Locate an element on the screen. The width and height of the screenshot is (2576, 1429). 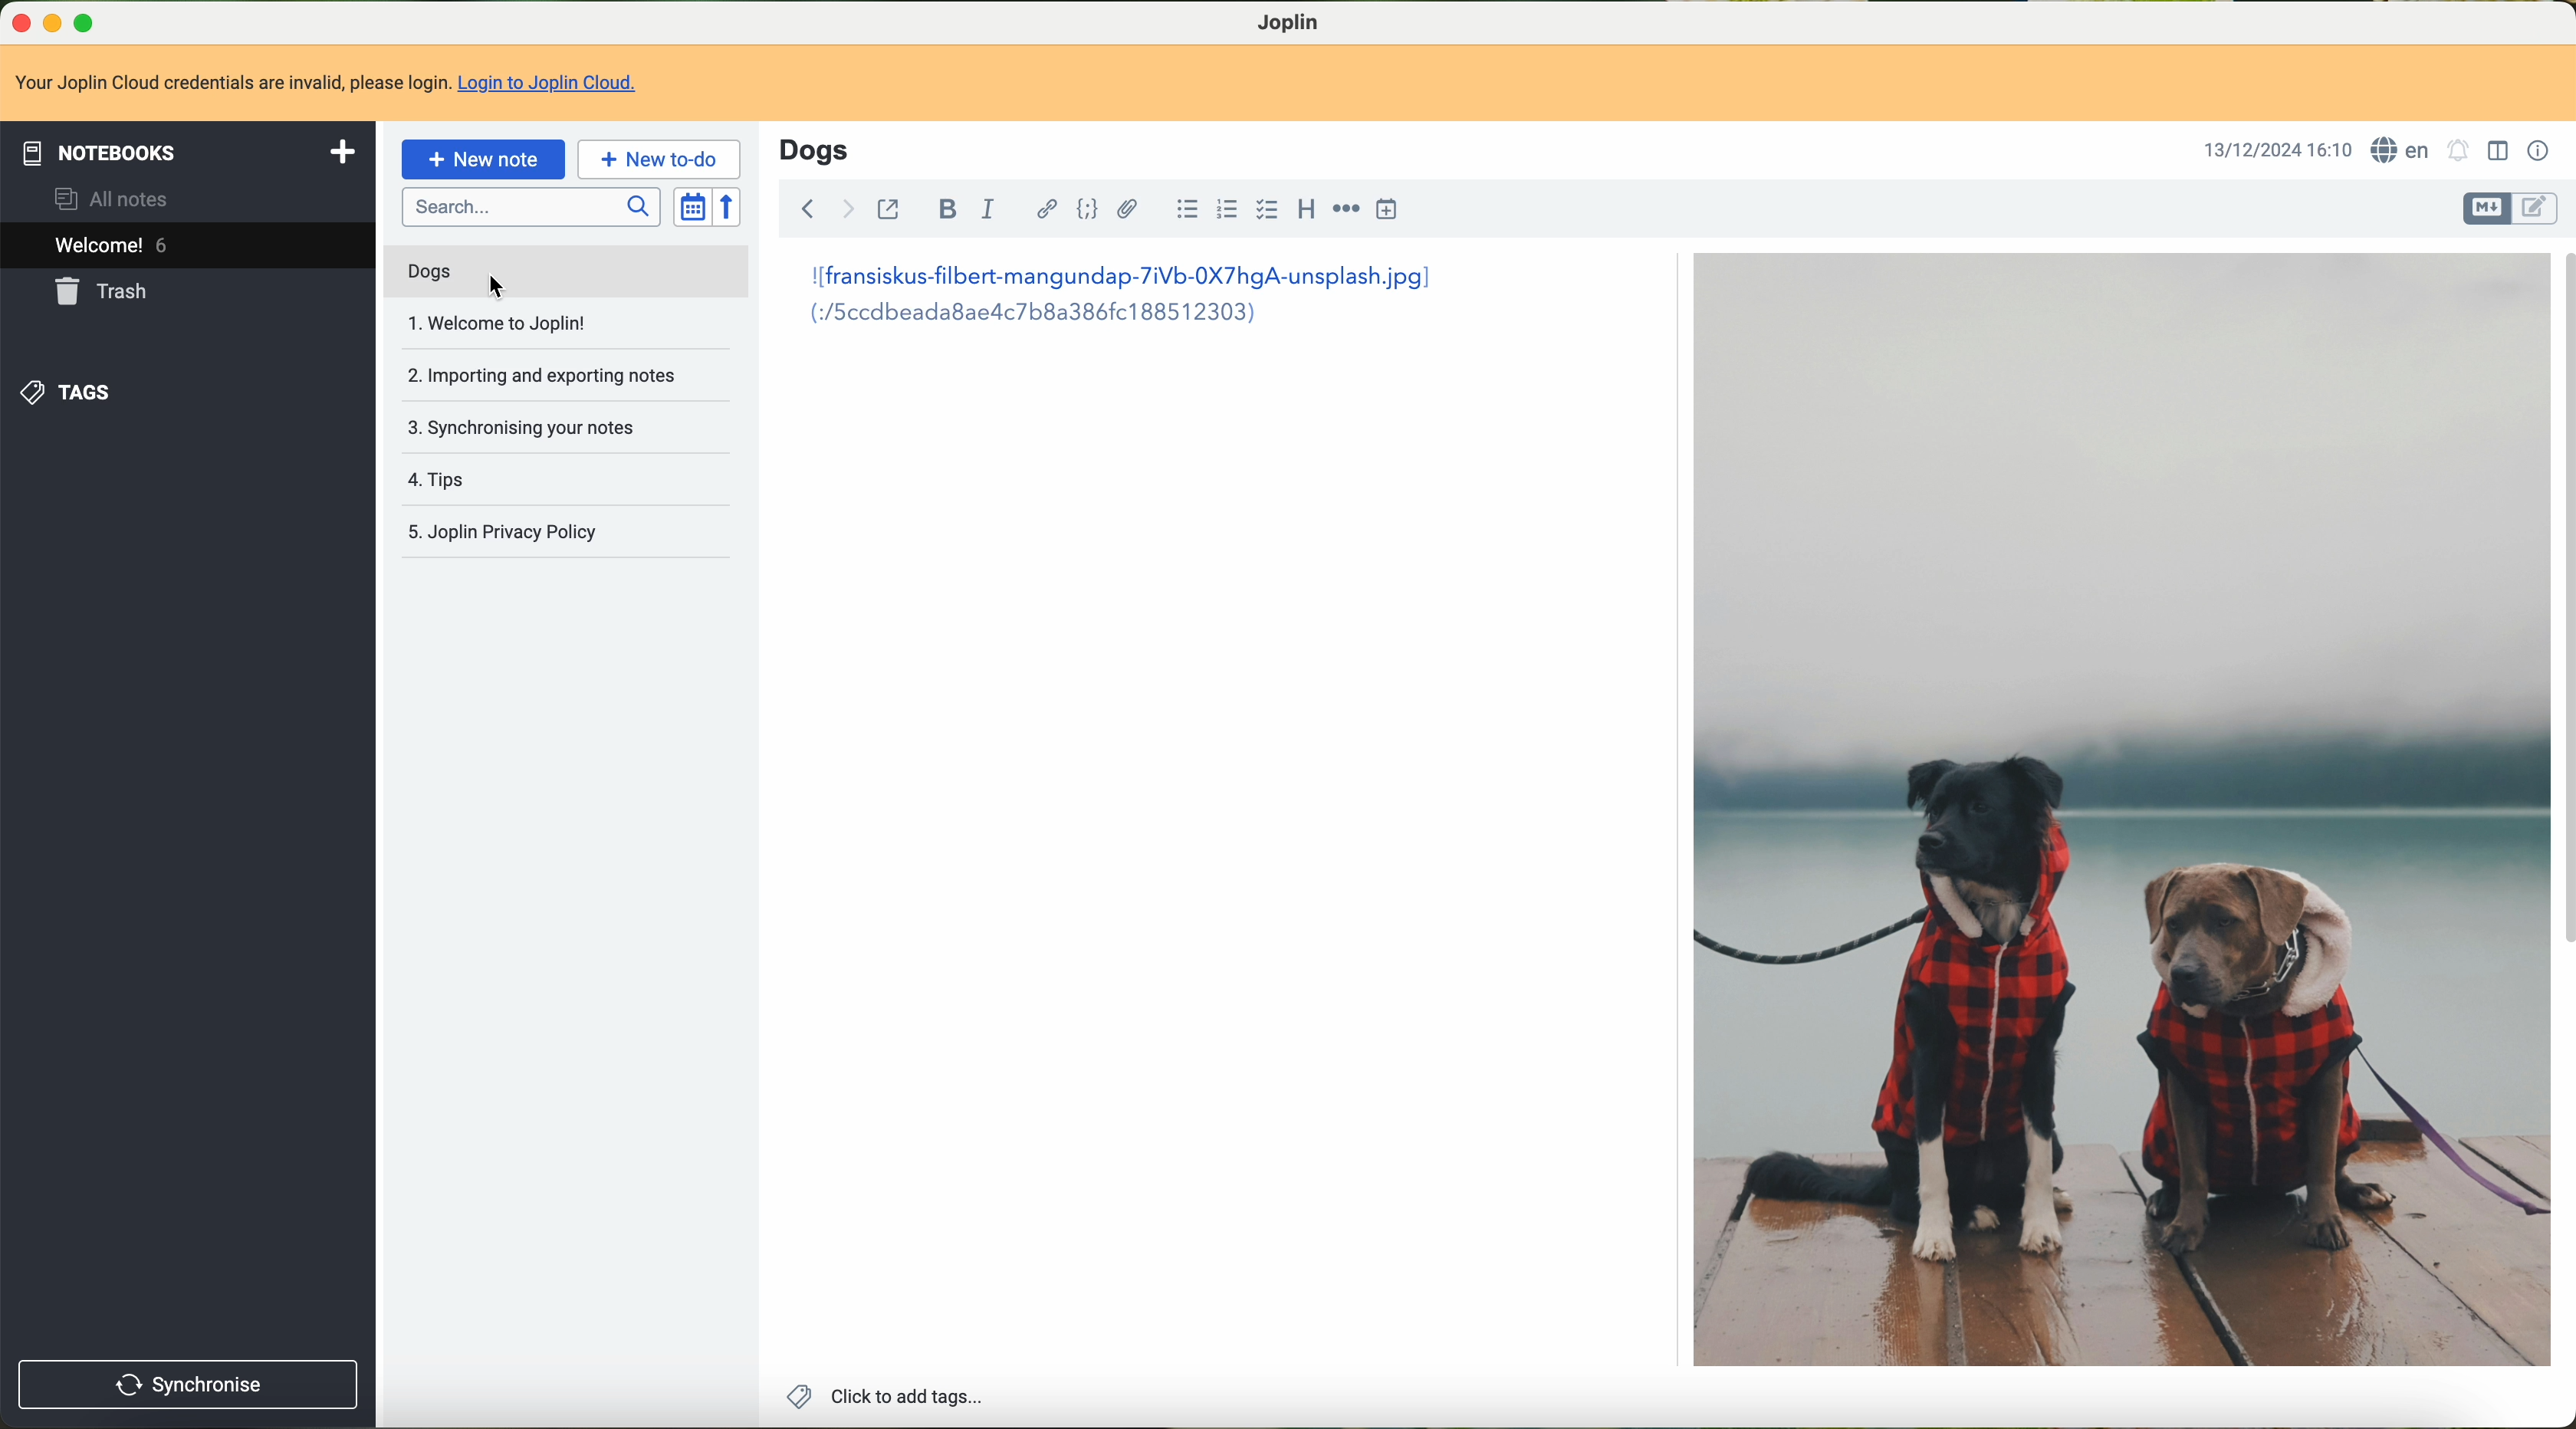
maximize Joplin is located at coordinates (87, 24).